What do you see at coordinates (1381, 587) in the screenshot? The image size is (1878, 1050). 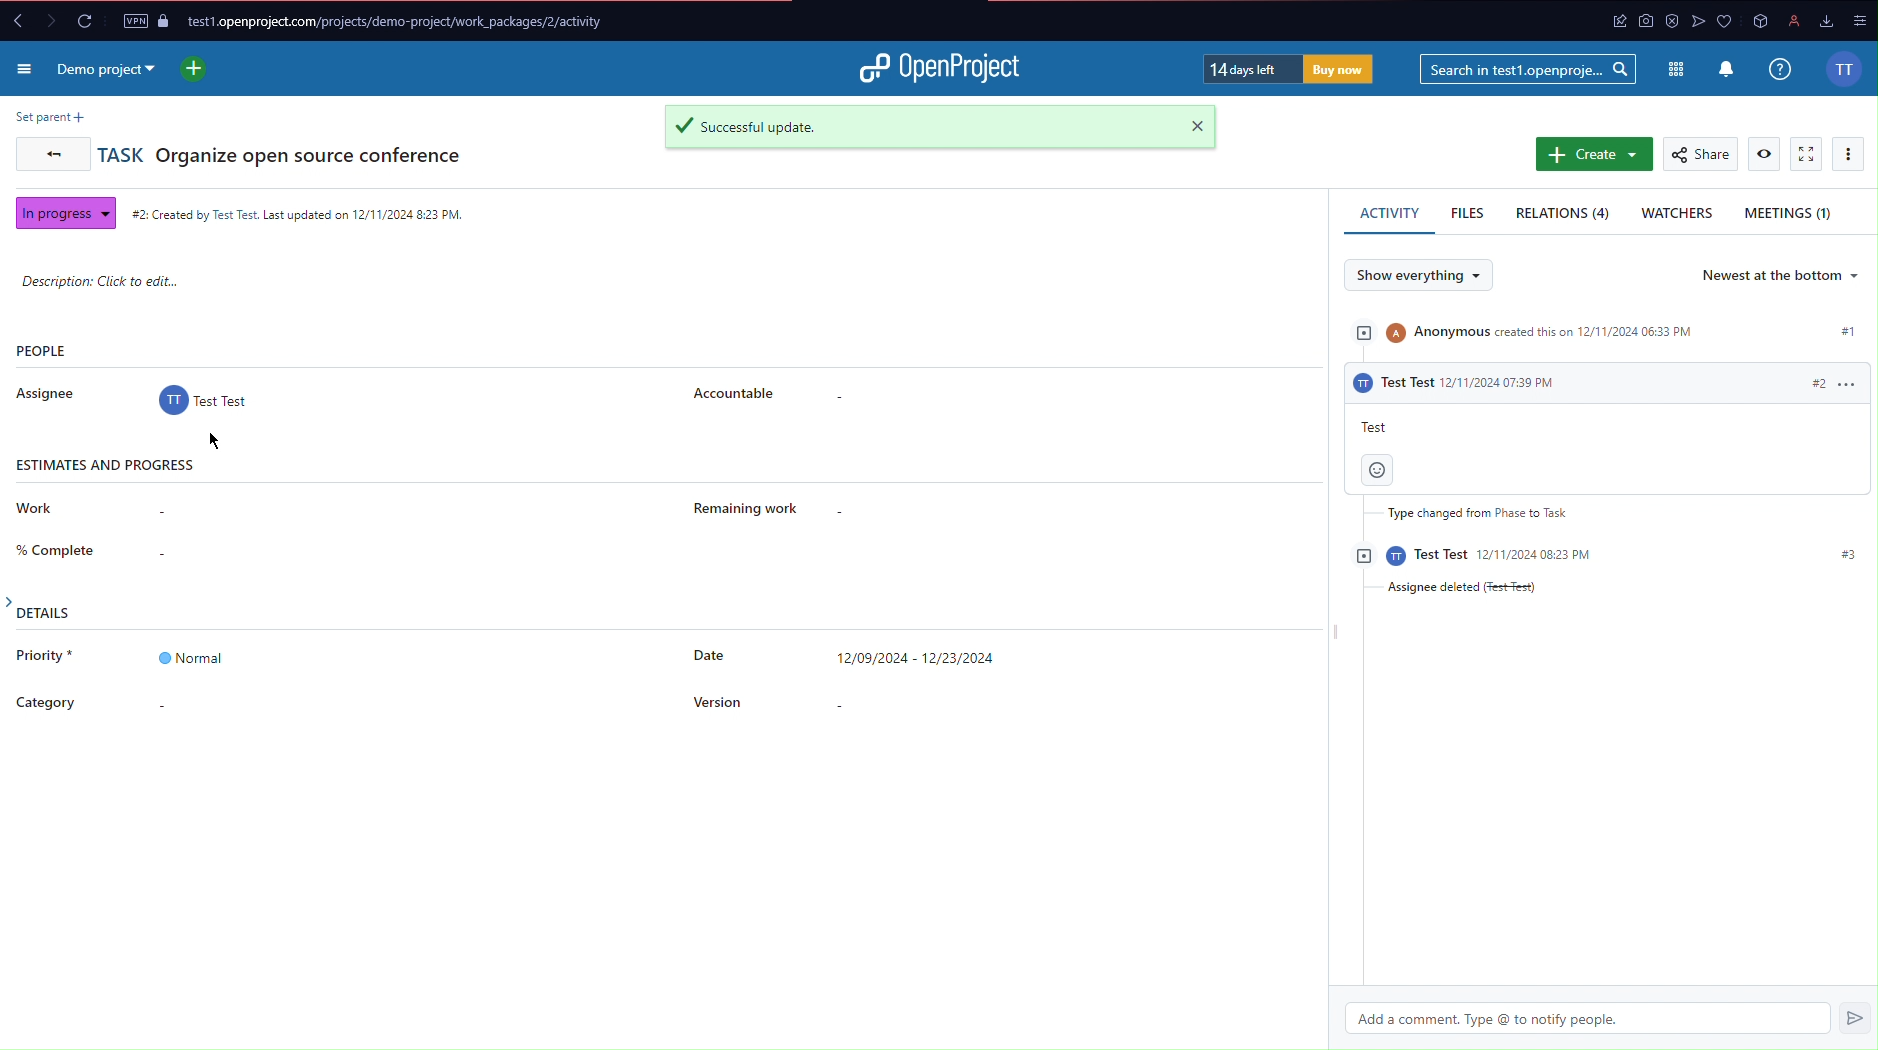 I see `Assignee deleted` at bounding box center [1381, 587].